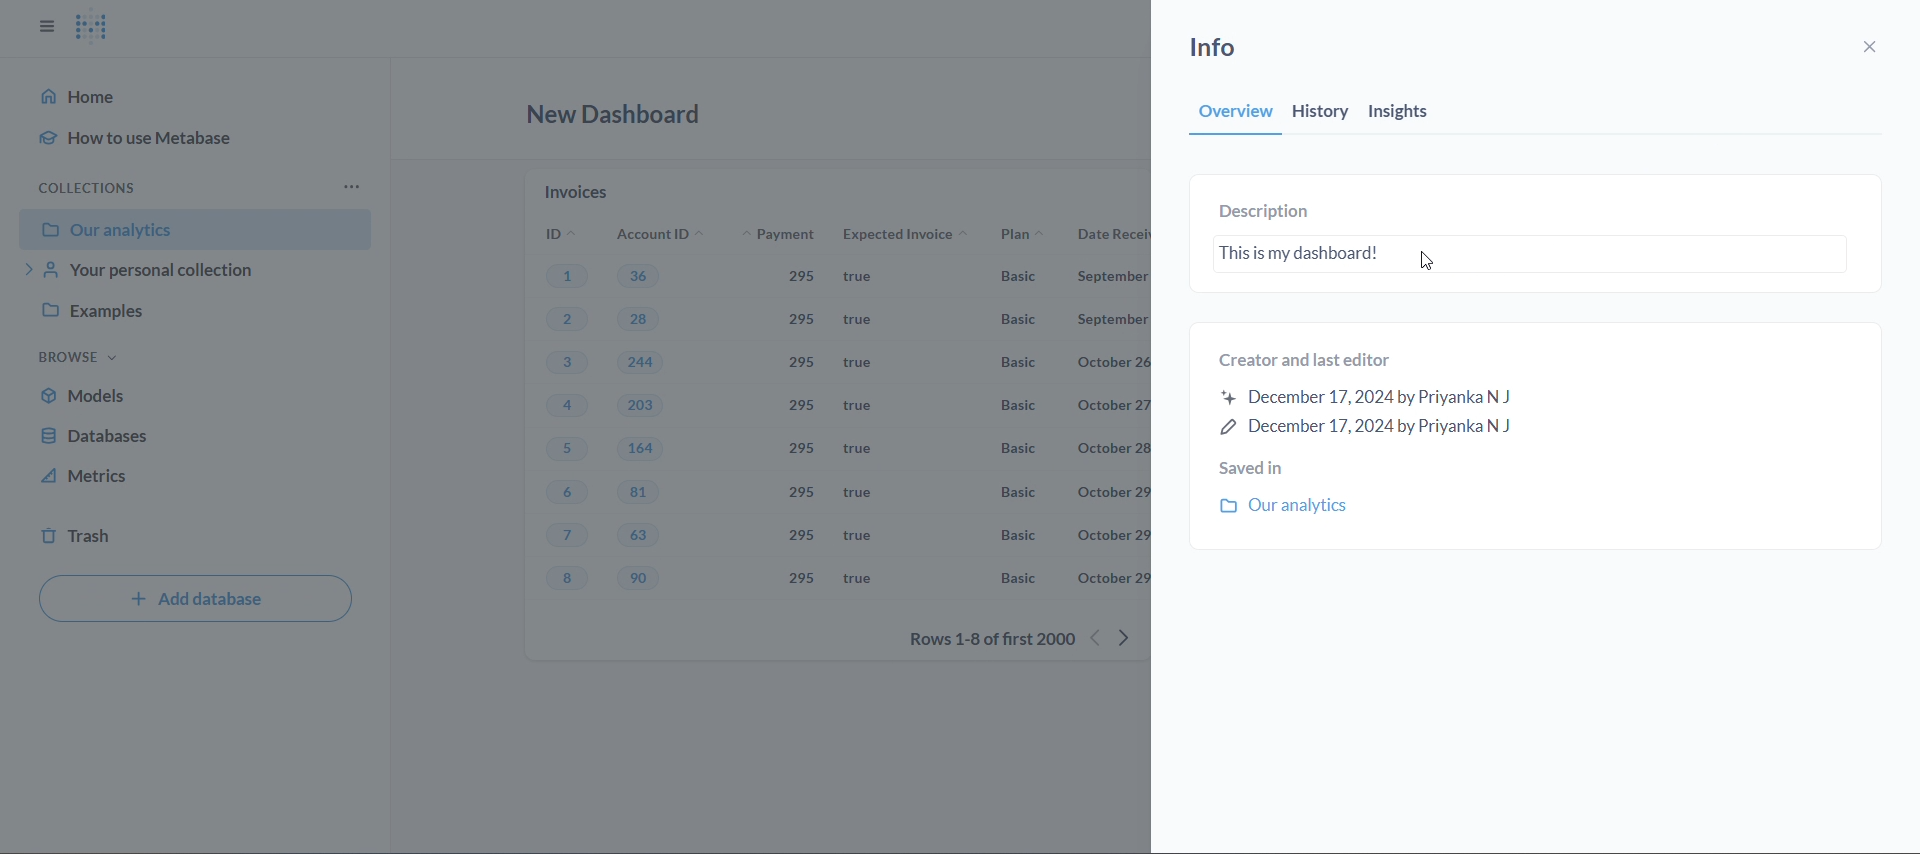 This screenshot has width=1920, height=854. I want to click on 8, so click(573, 581).